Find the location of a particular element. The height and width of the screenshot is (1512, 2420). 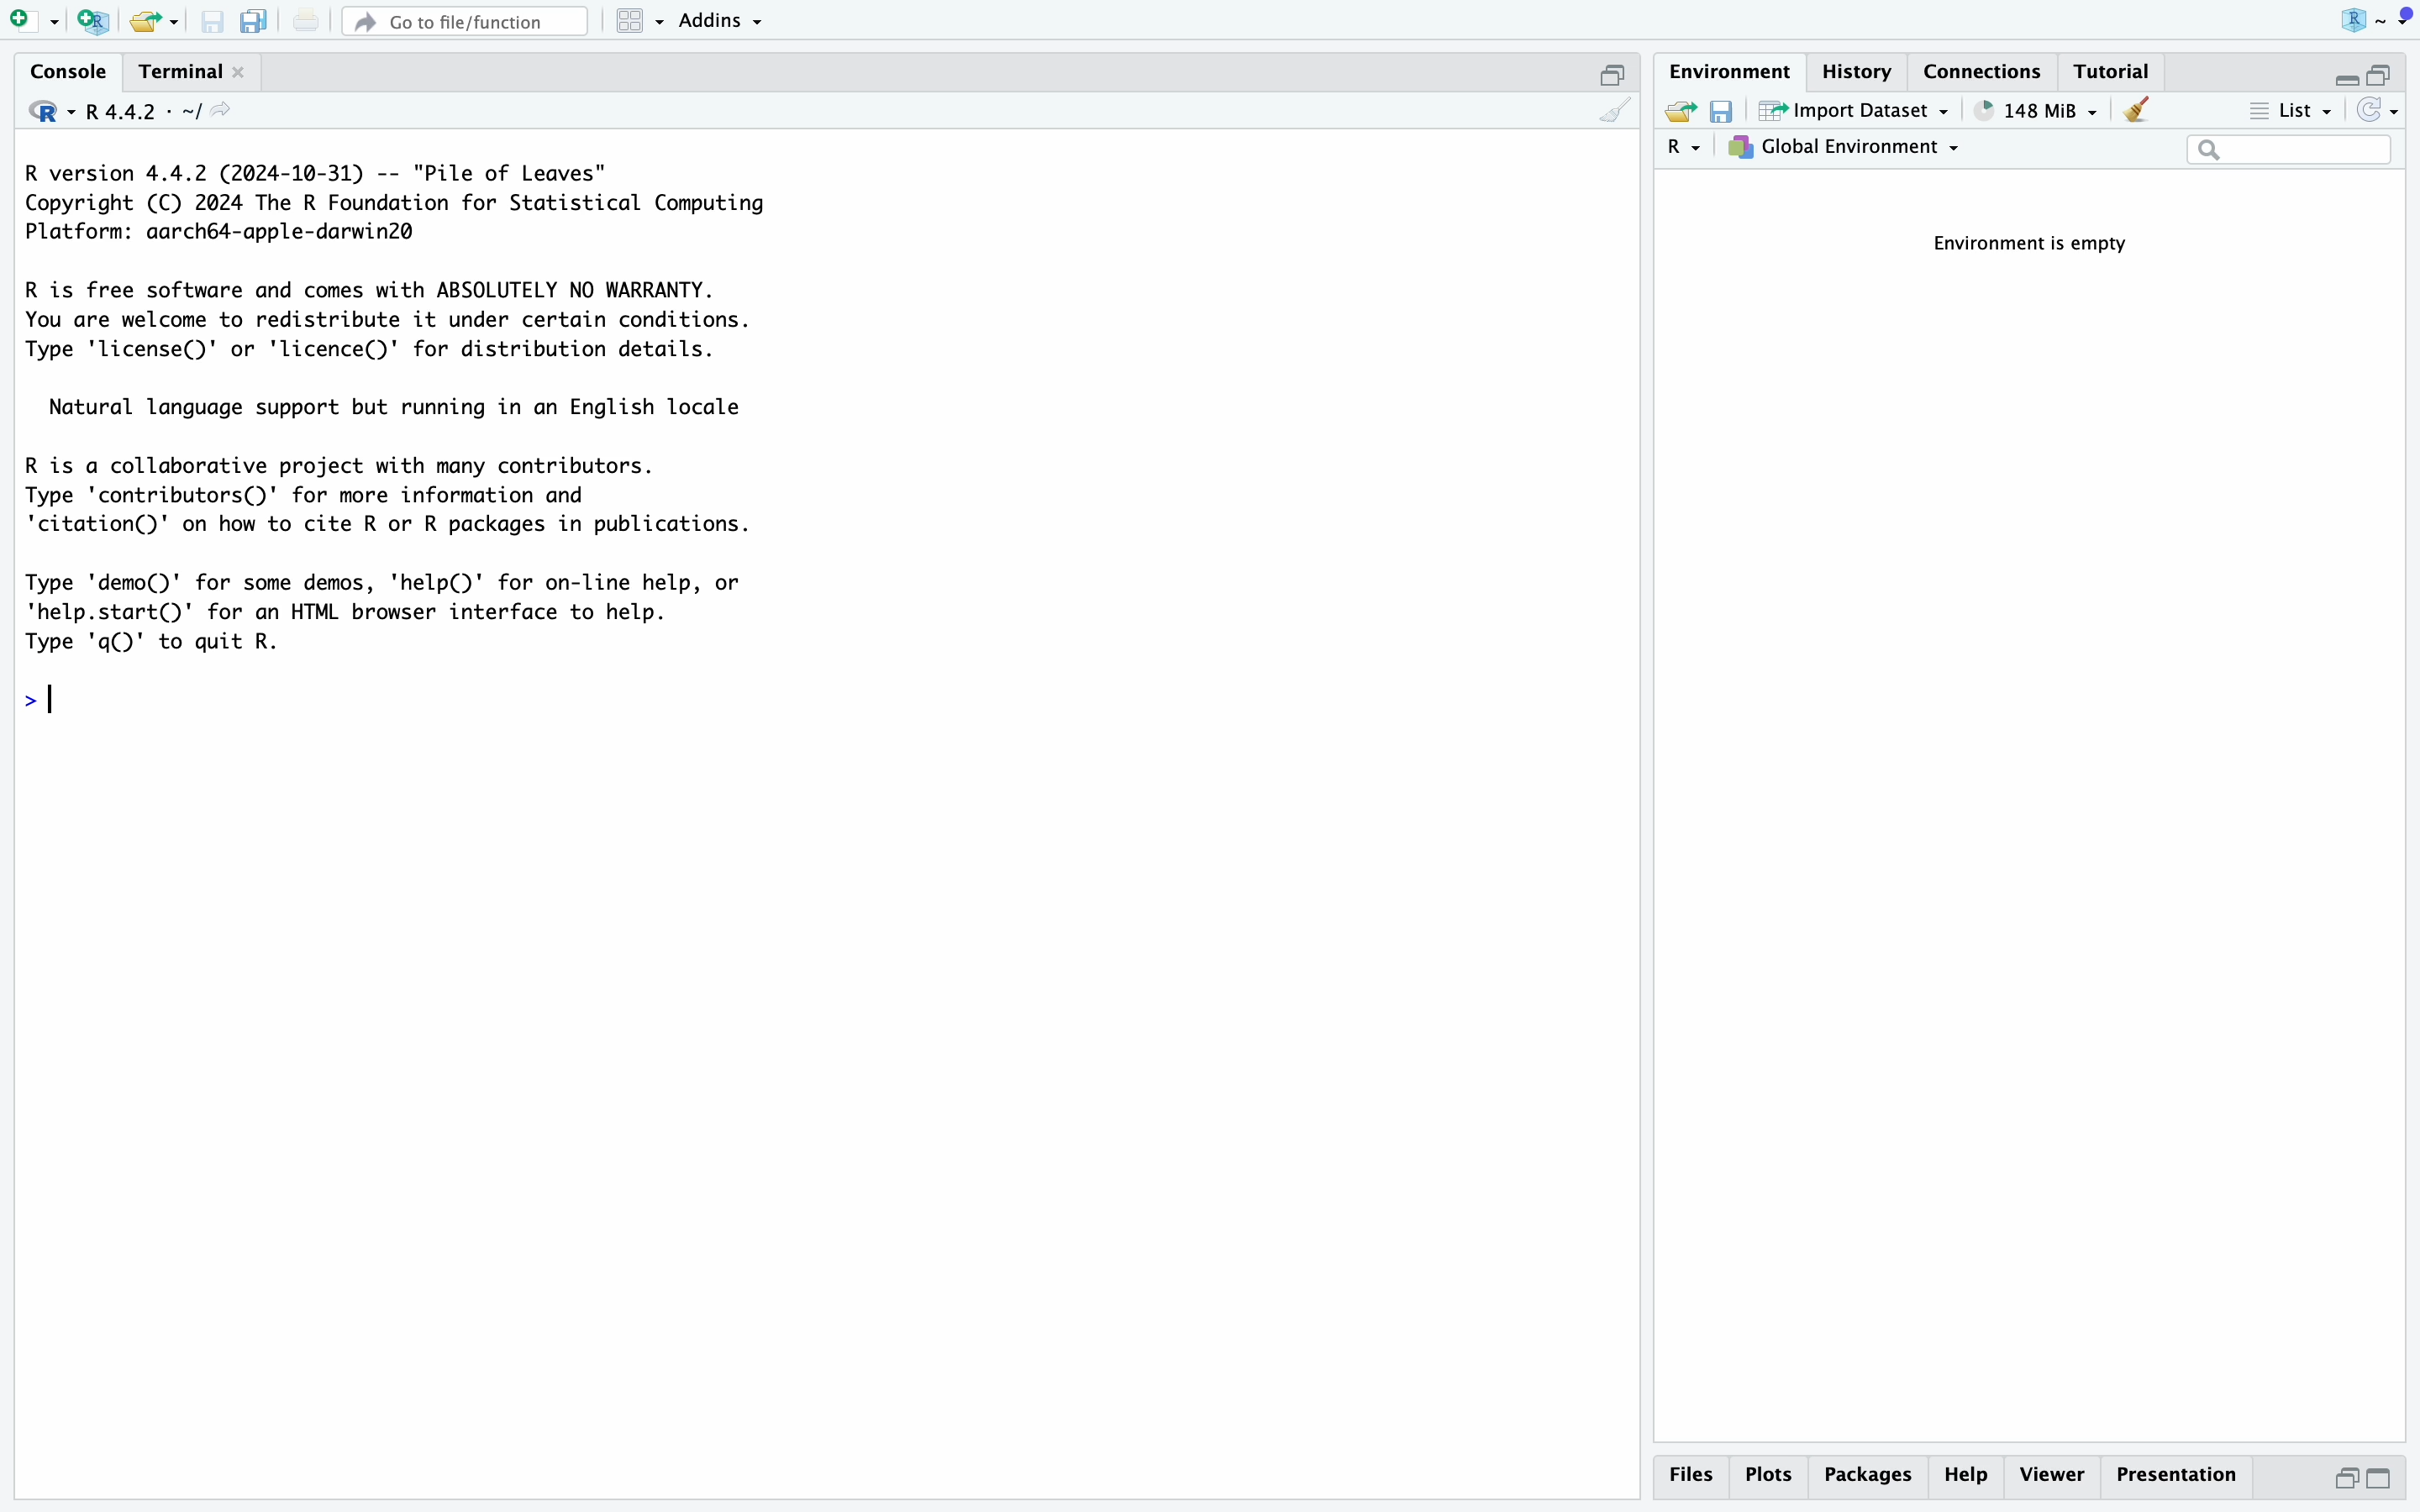

maximize is located at coordinates (2393, 1481).